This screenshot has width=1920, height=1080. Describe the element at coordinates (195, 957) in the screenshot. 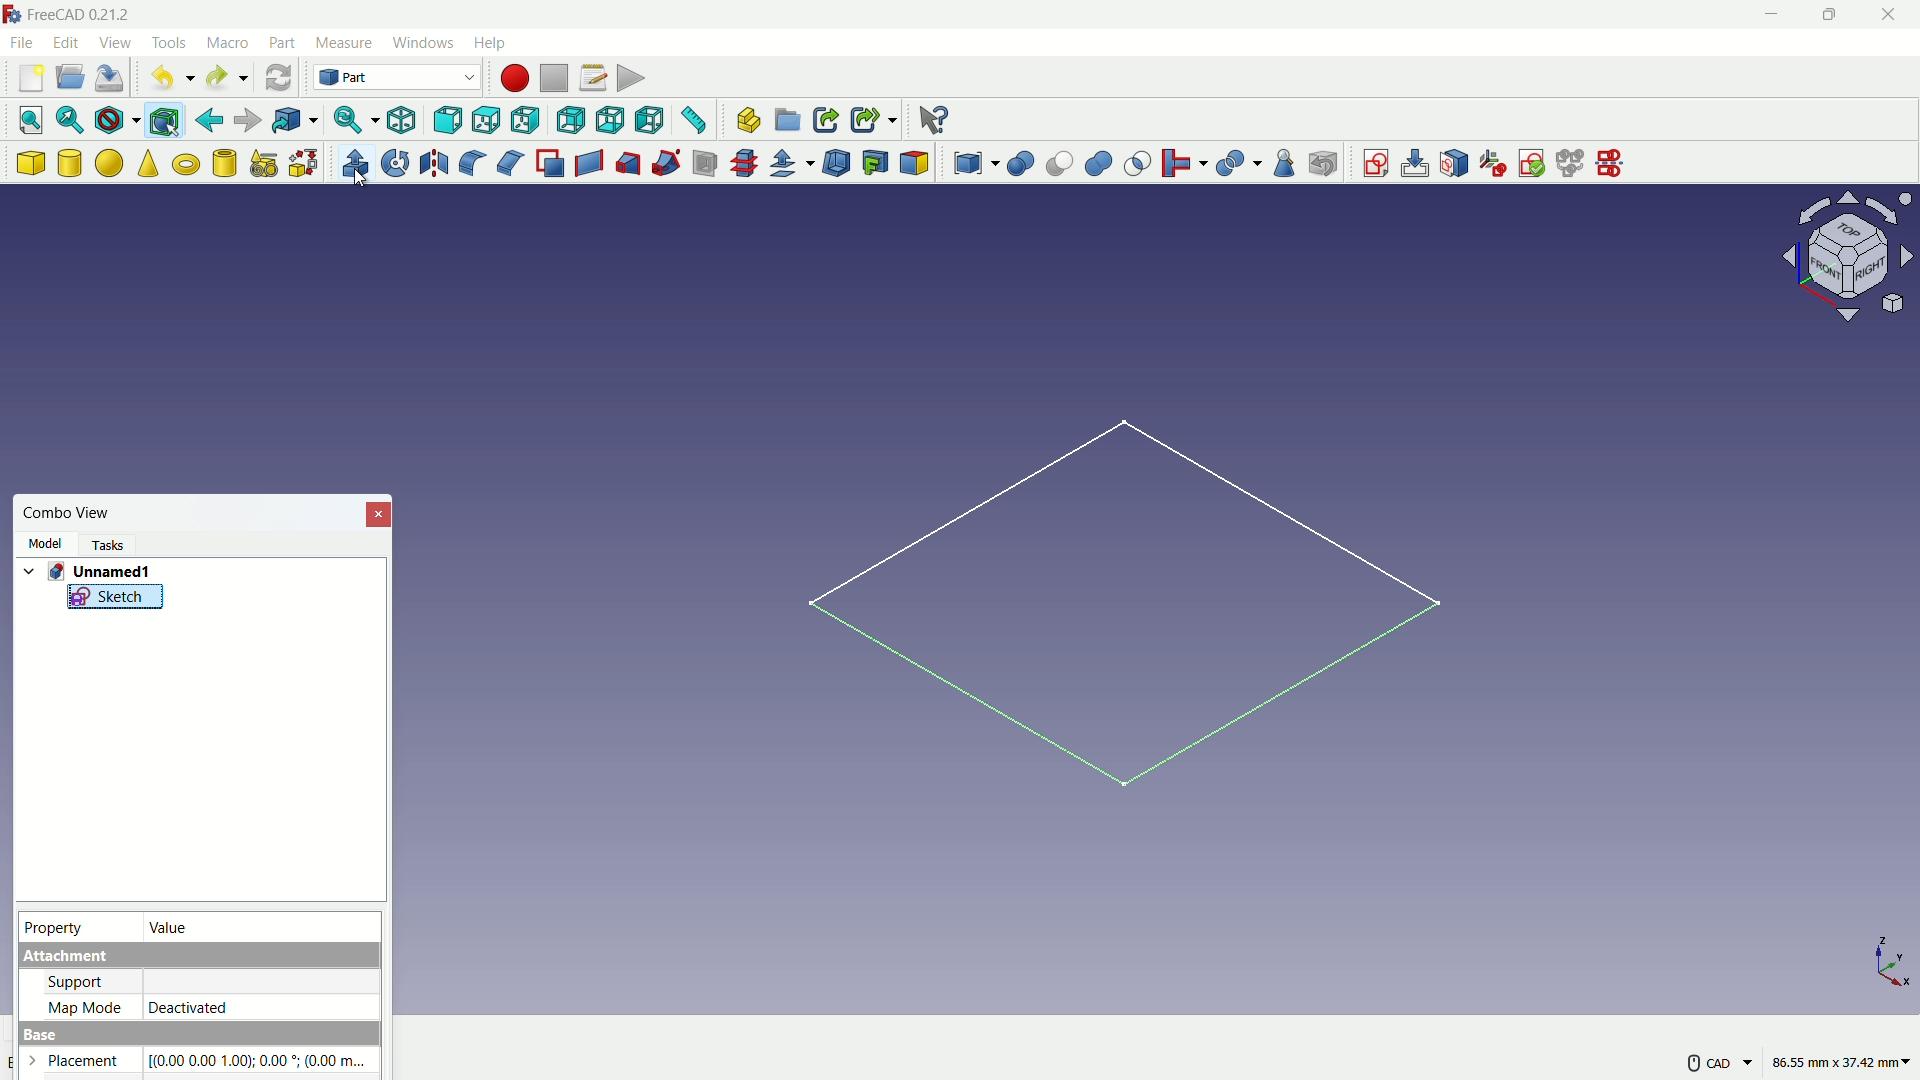

I see `Attachment` at that location.